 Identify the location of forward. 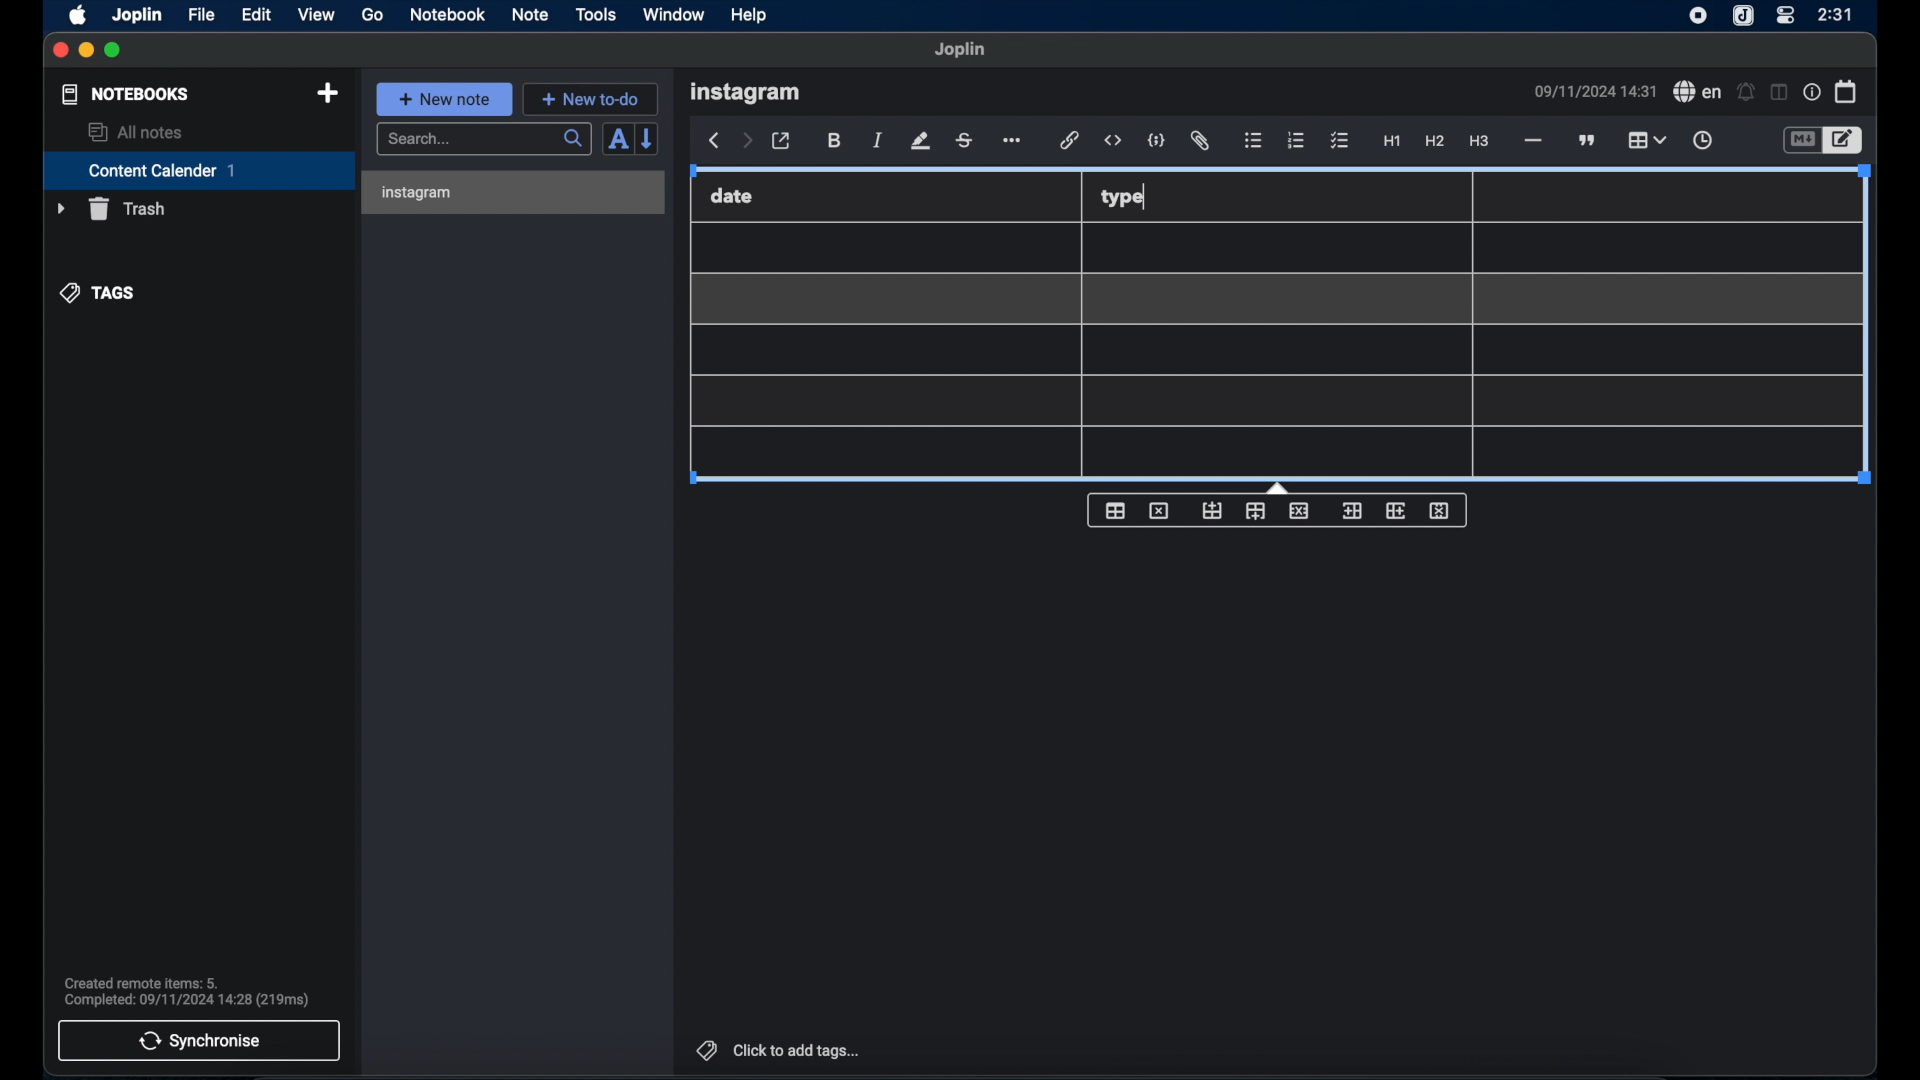
(746, 142).